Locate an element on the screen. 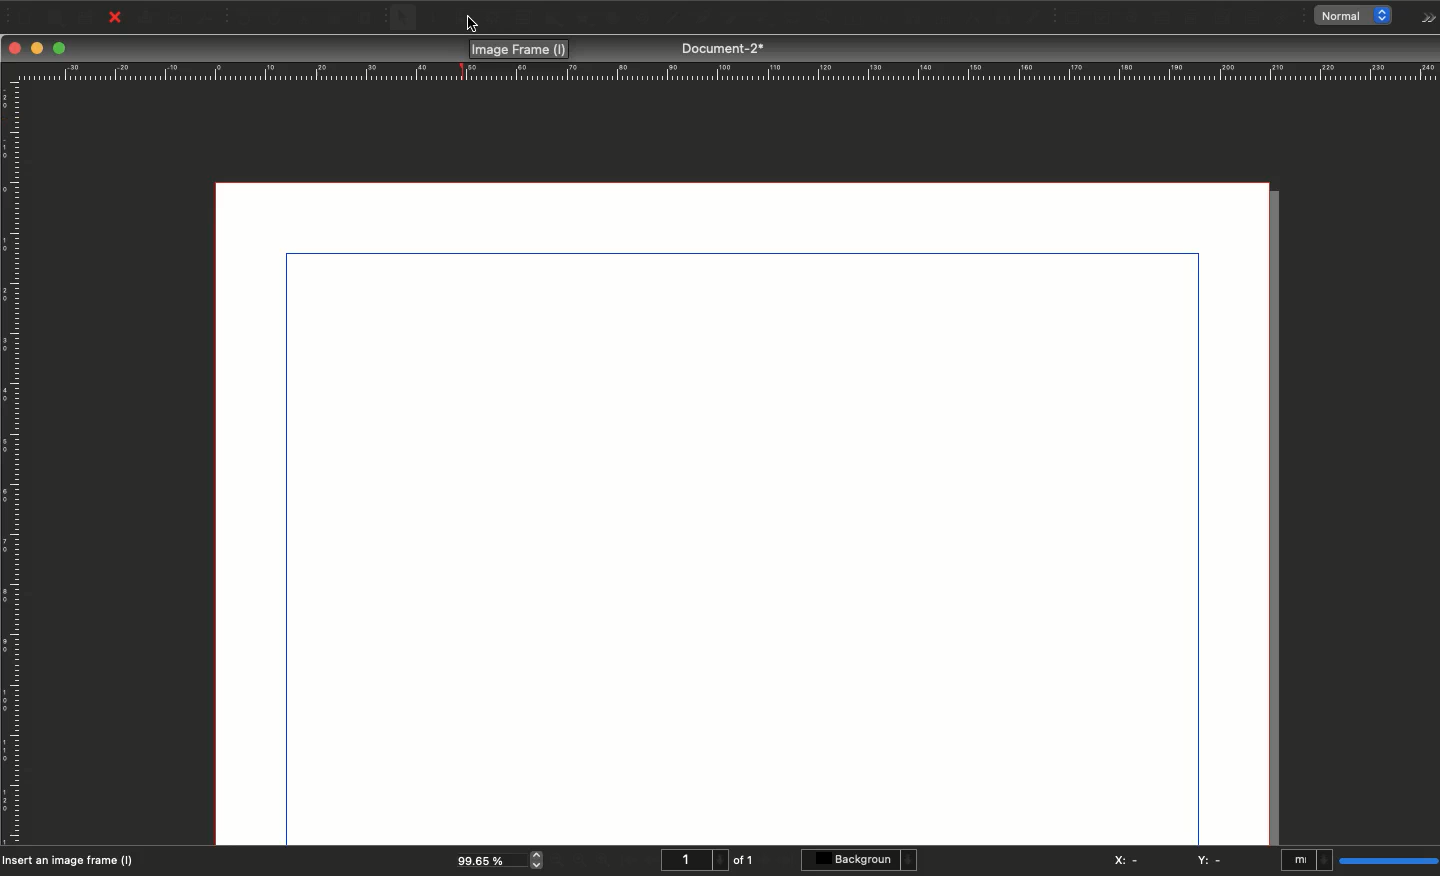 The height and width of the screenshot is (876, 1440). Shape is located at coordinates (555, 19).